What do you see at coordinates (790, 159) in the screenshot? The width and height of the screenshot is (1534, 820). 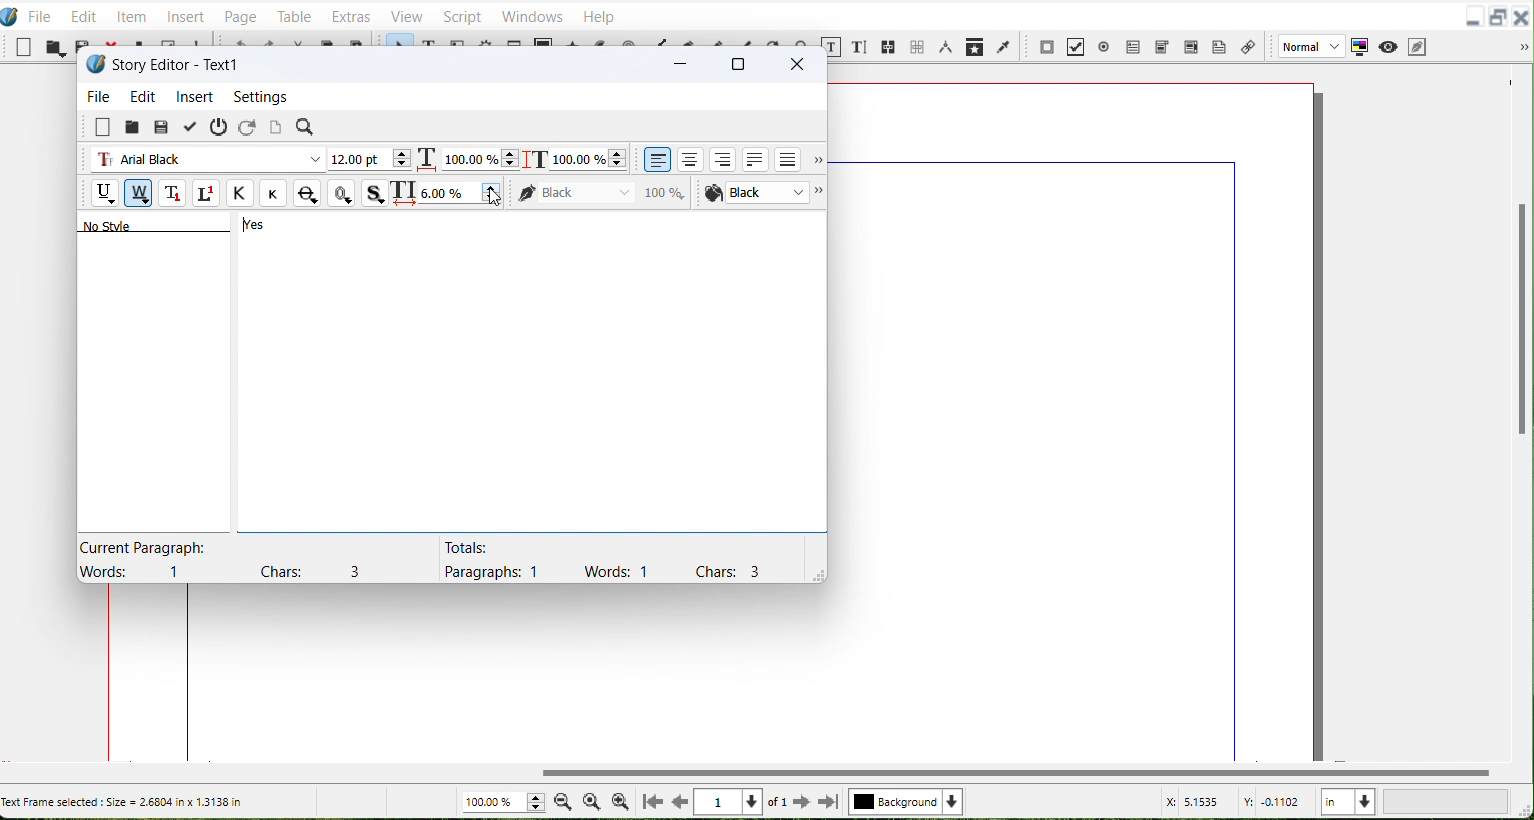 I see `Align text forced justified` at bounding box center [790, 159].